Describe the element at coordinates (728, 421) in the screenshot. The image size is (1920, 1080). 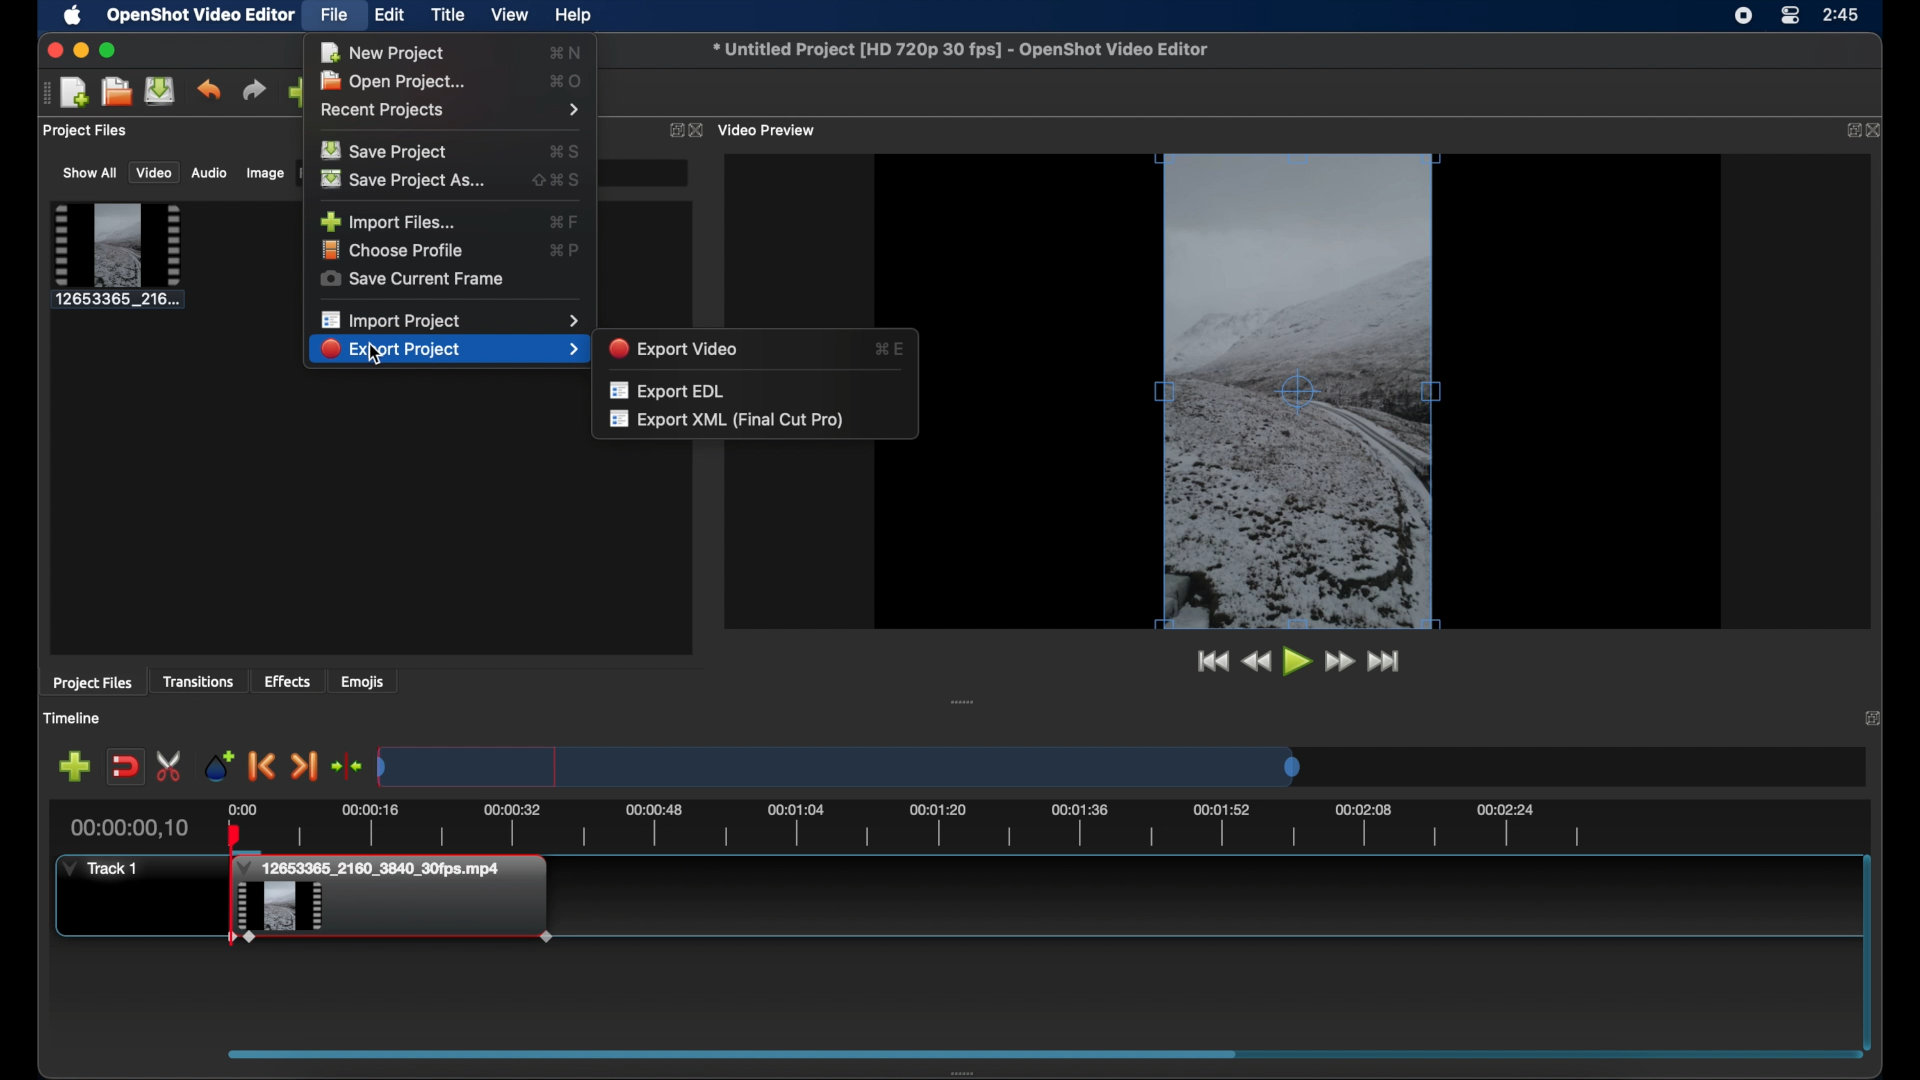
I see `export xml` at that location.